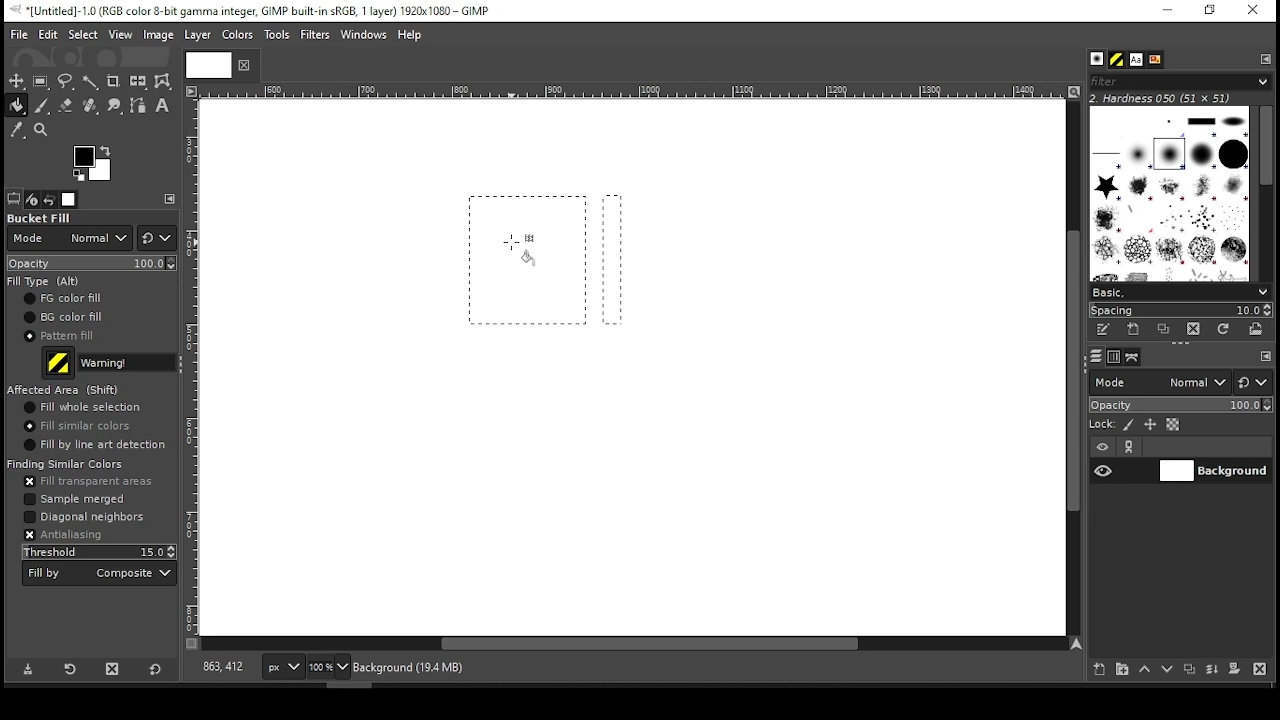 The image size is (1280, 720). Describe the element at coordinates (1121, 669) in the screenshot. I see `new layer group  ` at that location.